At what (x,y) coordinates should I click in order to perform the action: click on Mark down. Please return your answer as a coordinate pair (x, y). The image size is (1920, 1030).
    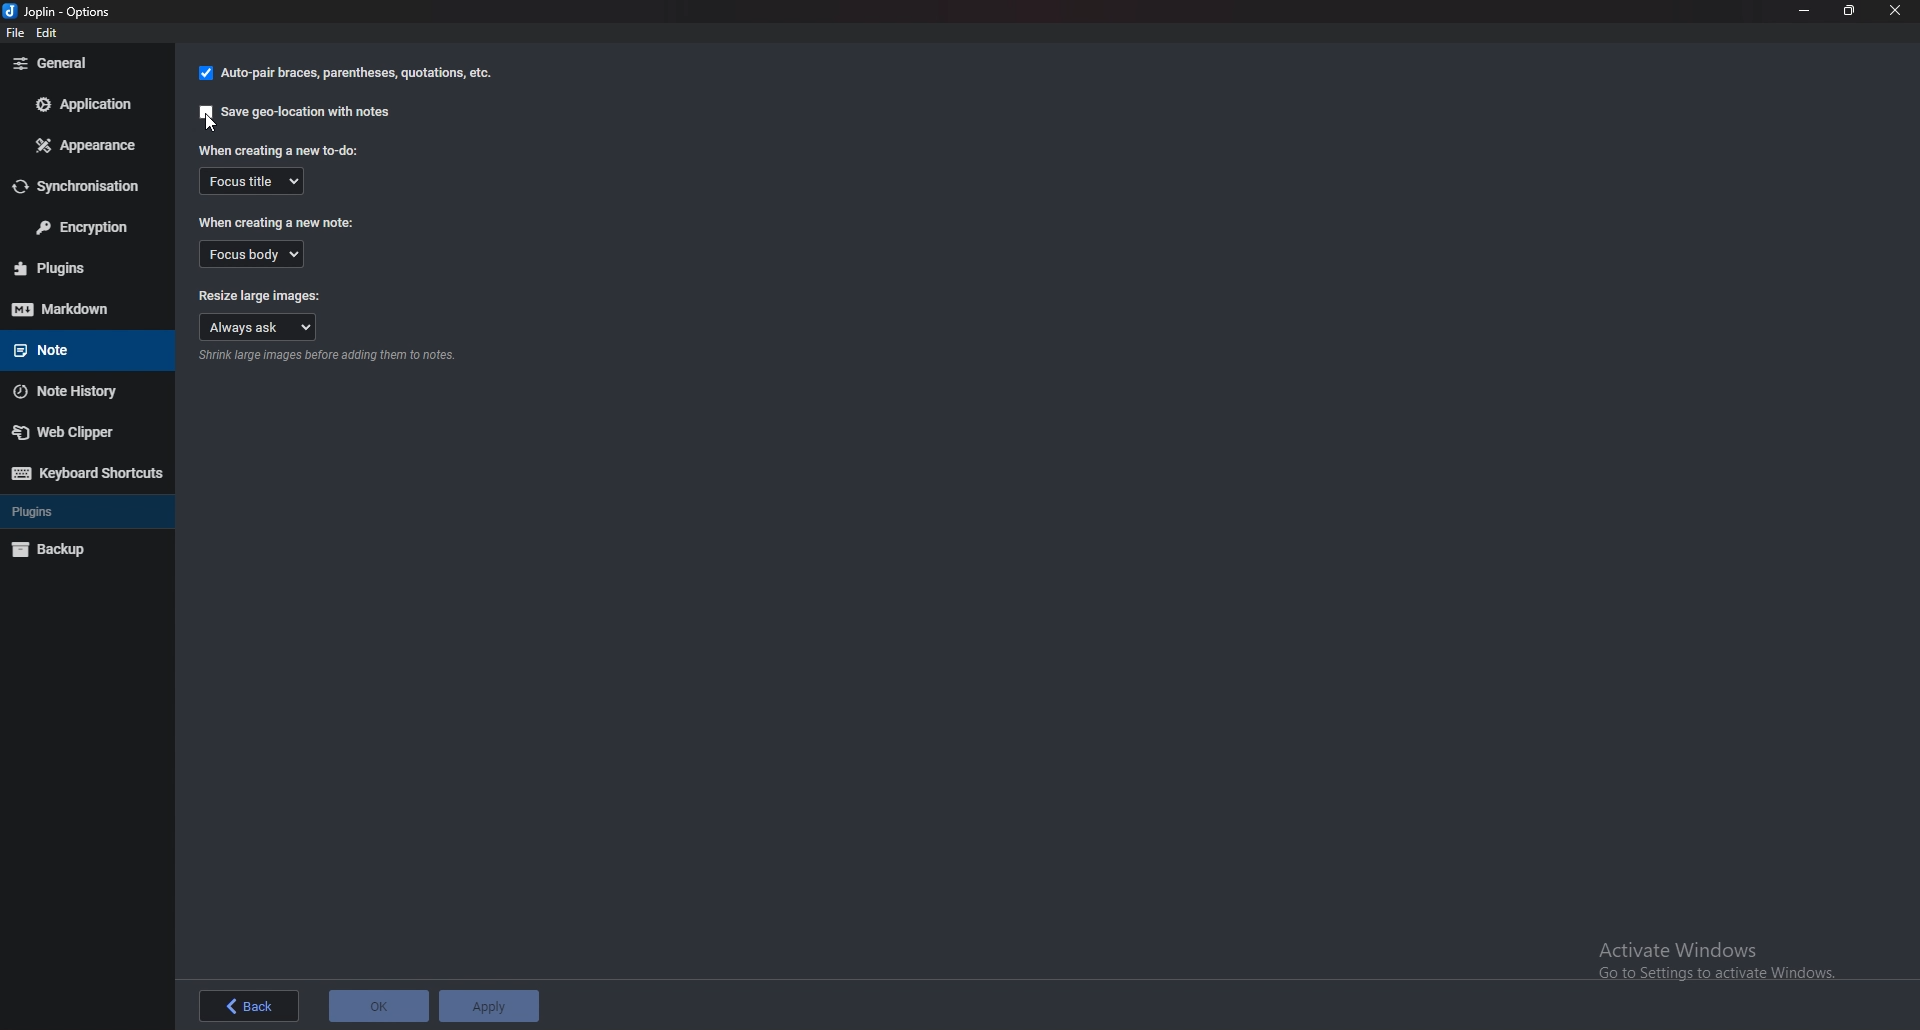
    Looking at the image, I should click on (77, 309).